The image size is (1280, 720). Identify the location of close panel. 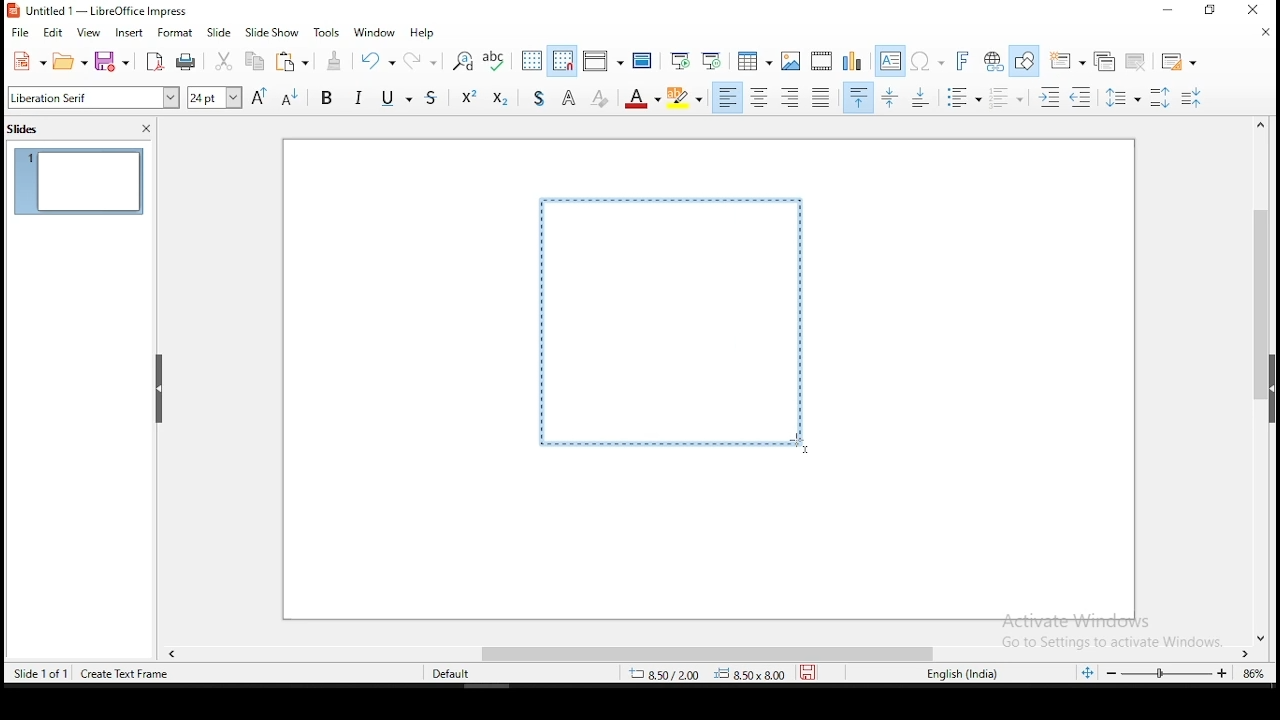
(147, 128).